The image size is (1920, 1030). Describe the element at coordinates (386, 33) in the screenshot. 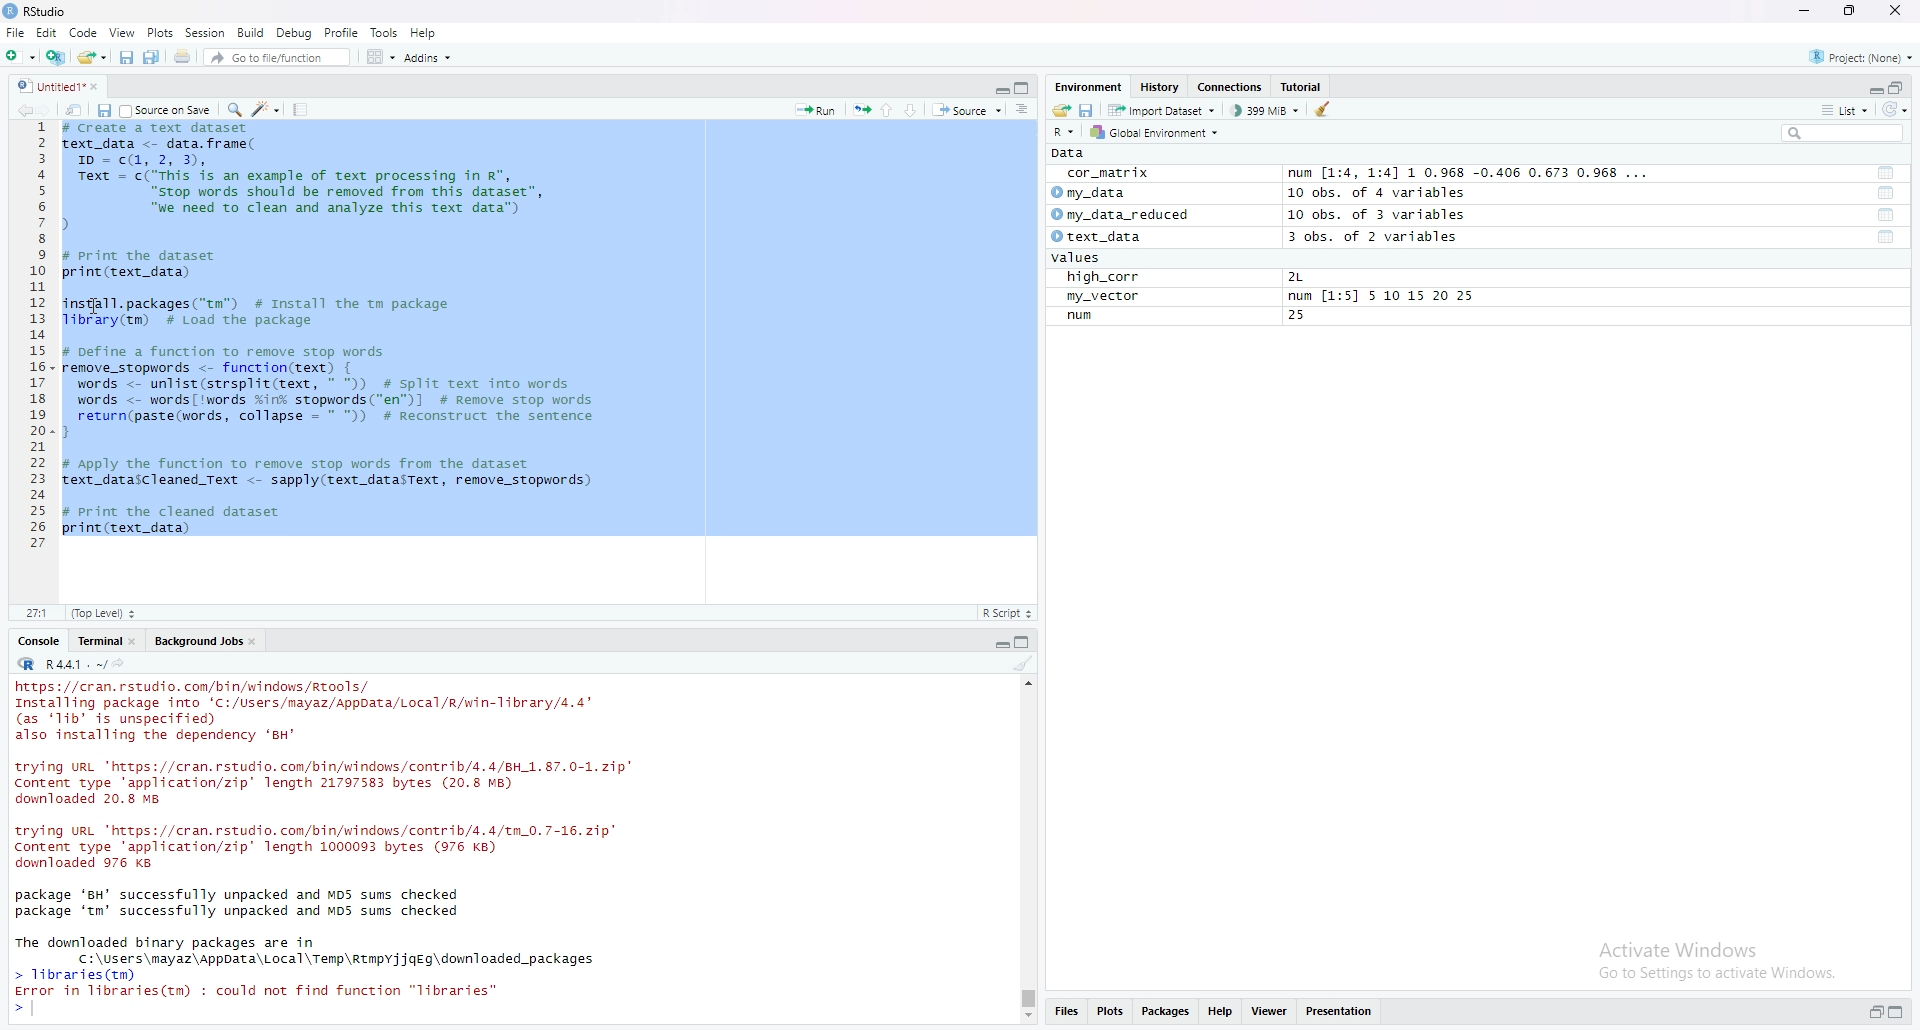

I see `tools` at that location.